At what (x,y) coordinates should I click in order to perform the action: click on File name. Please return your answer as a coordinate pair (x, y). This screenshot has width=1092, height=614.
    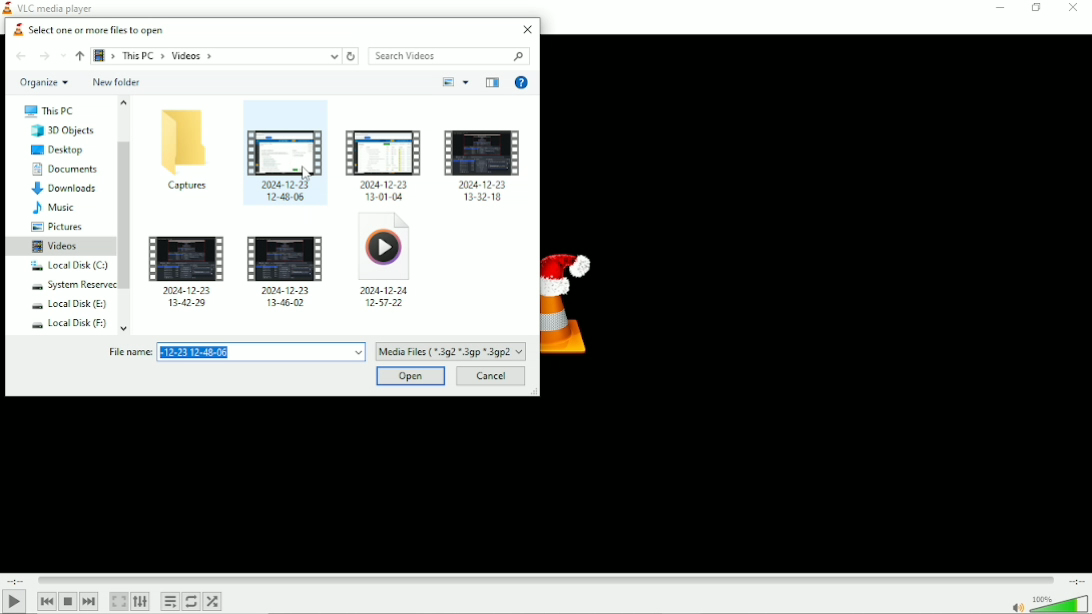
    Looking at the image, I should click on (235, 352).